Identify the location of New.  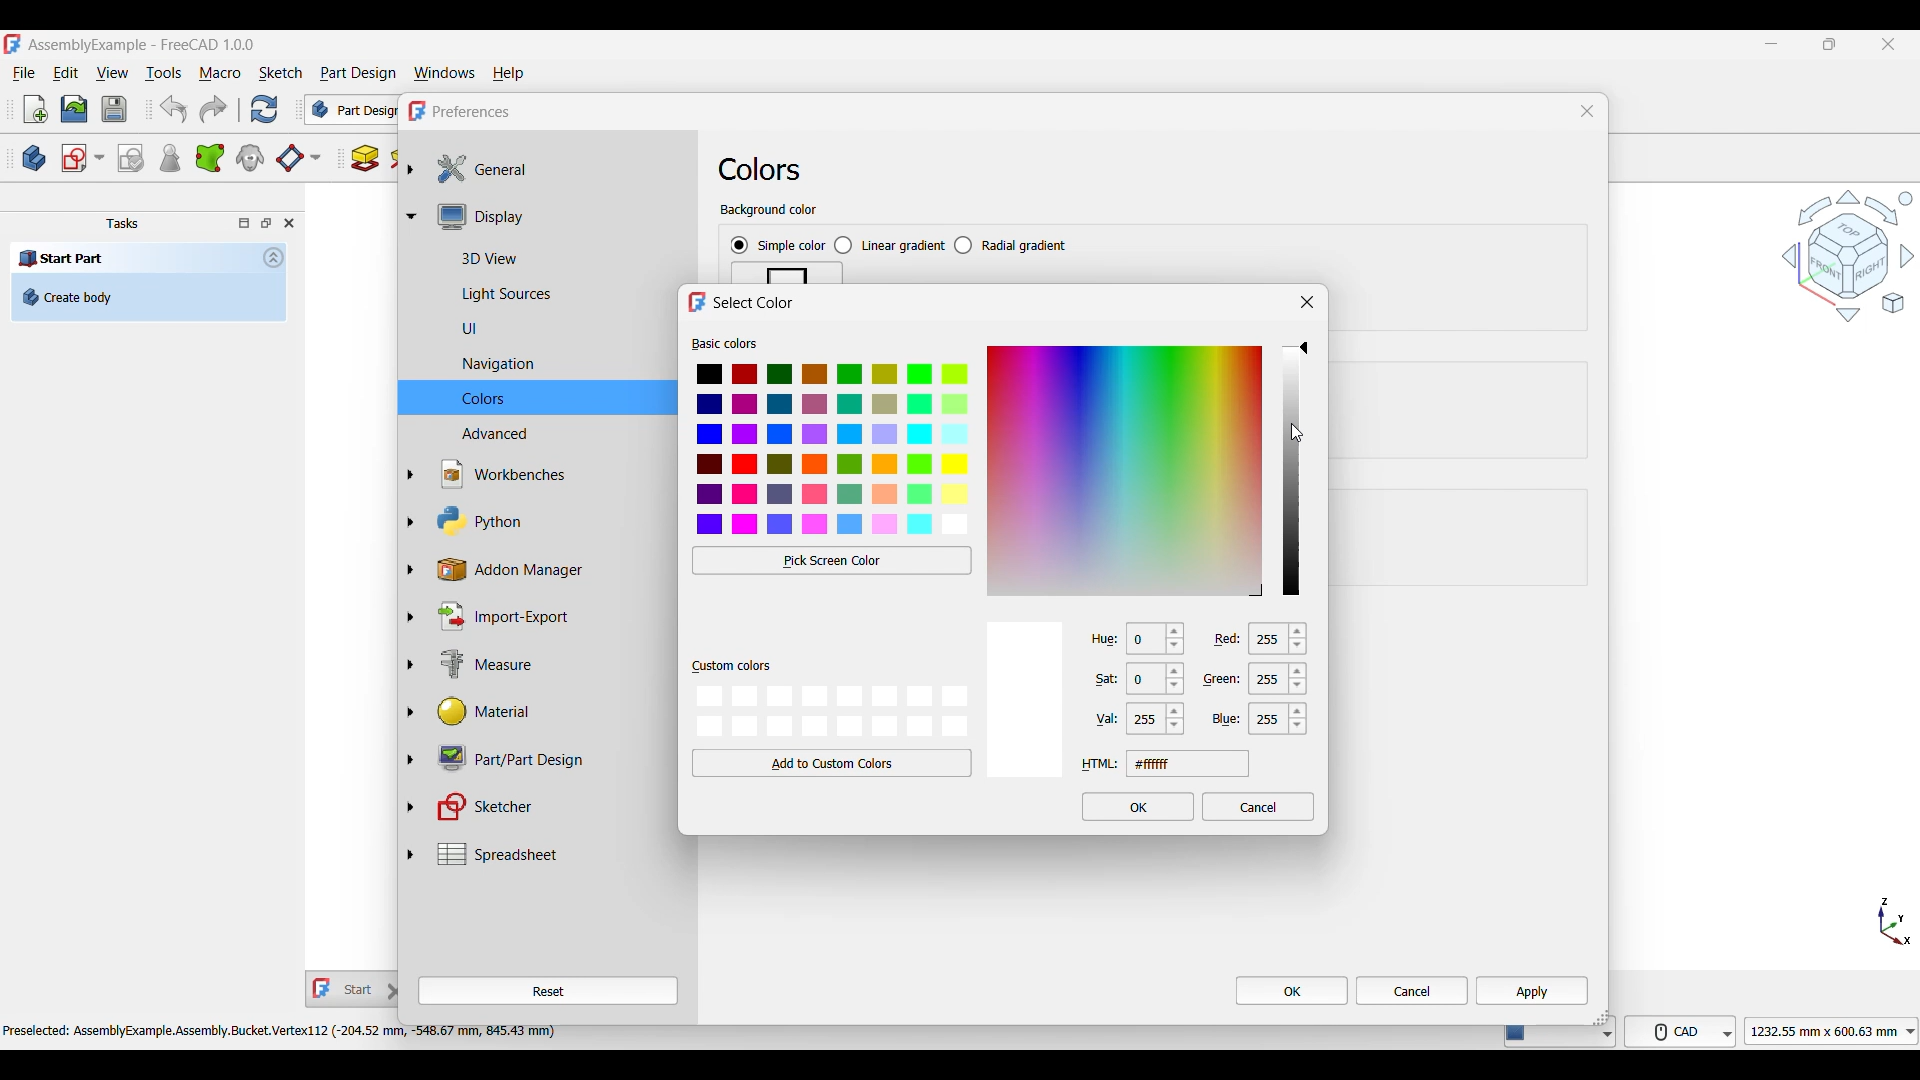
(36, 109).